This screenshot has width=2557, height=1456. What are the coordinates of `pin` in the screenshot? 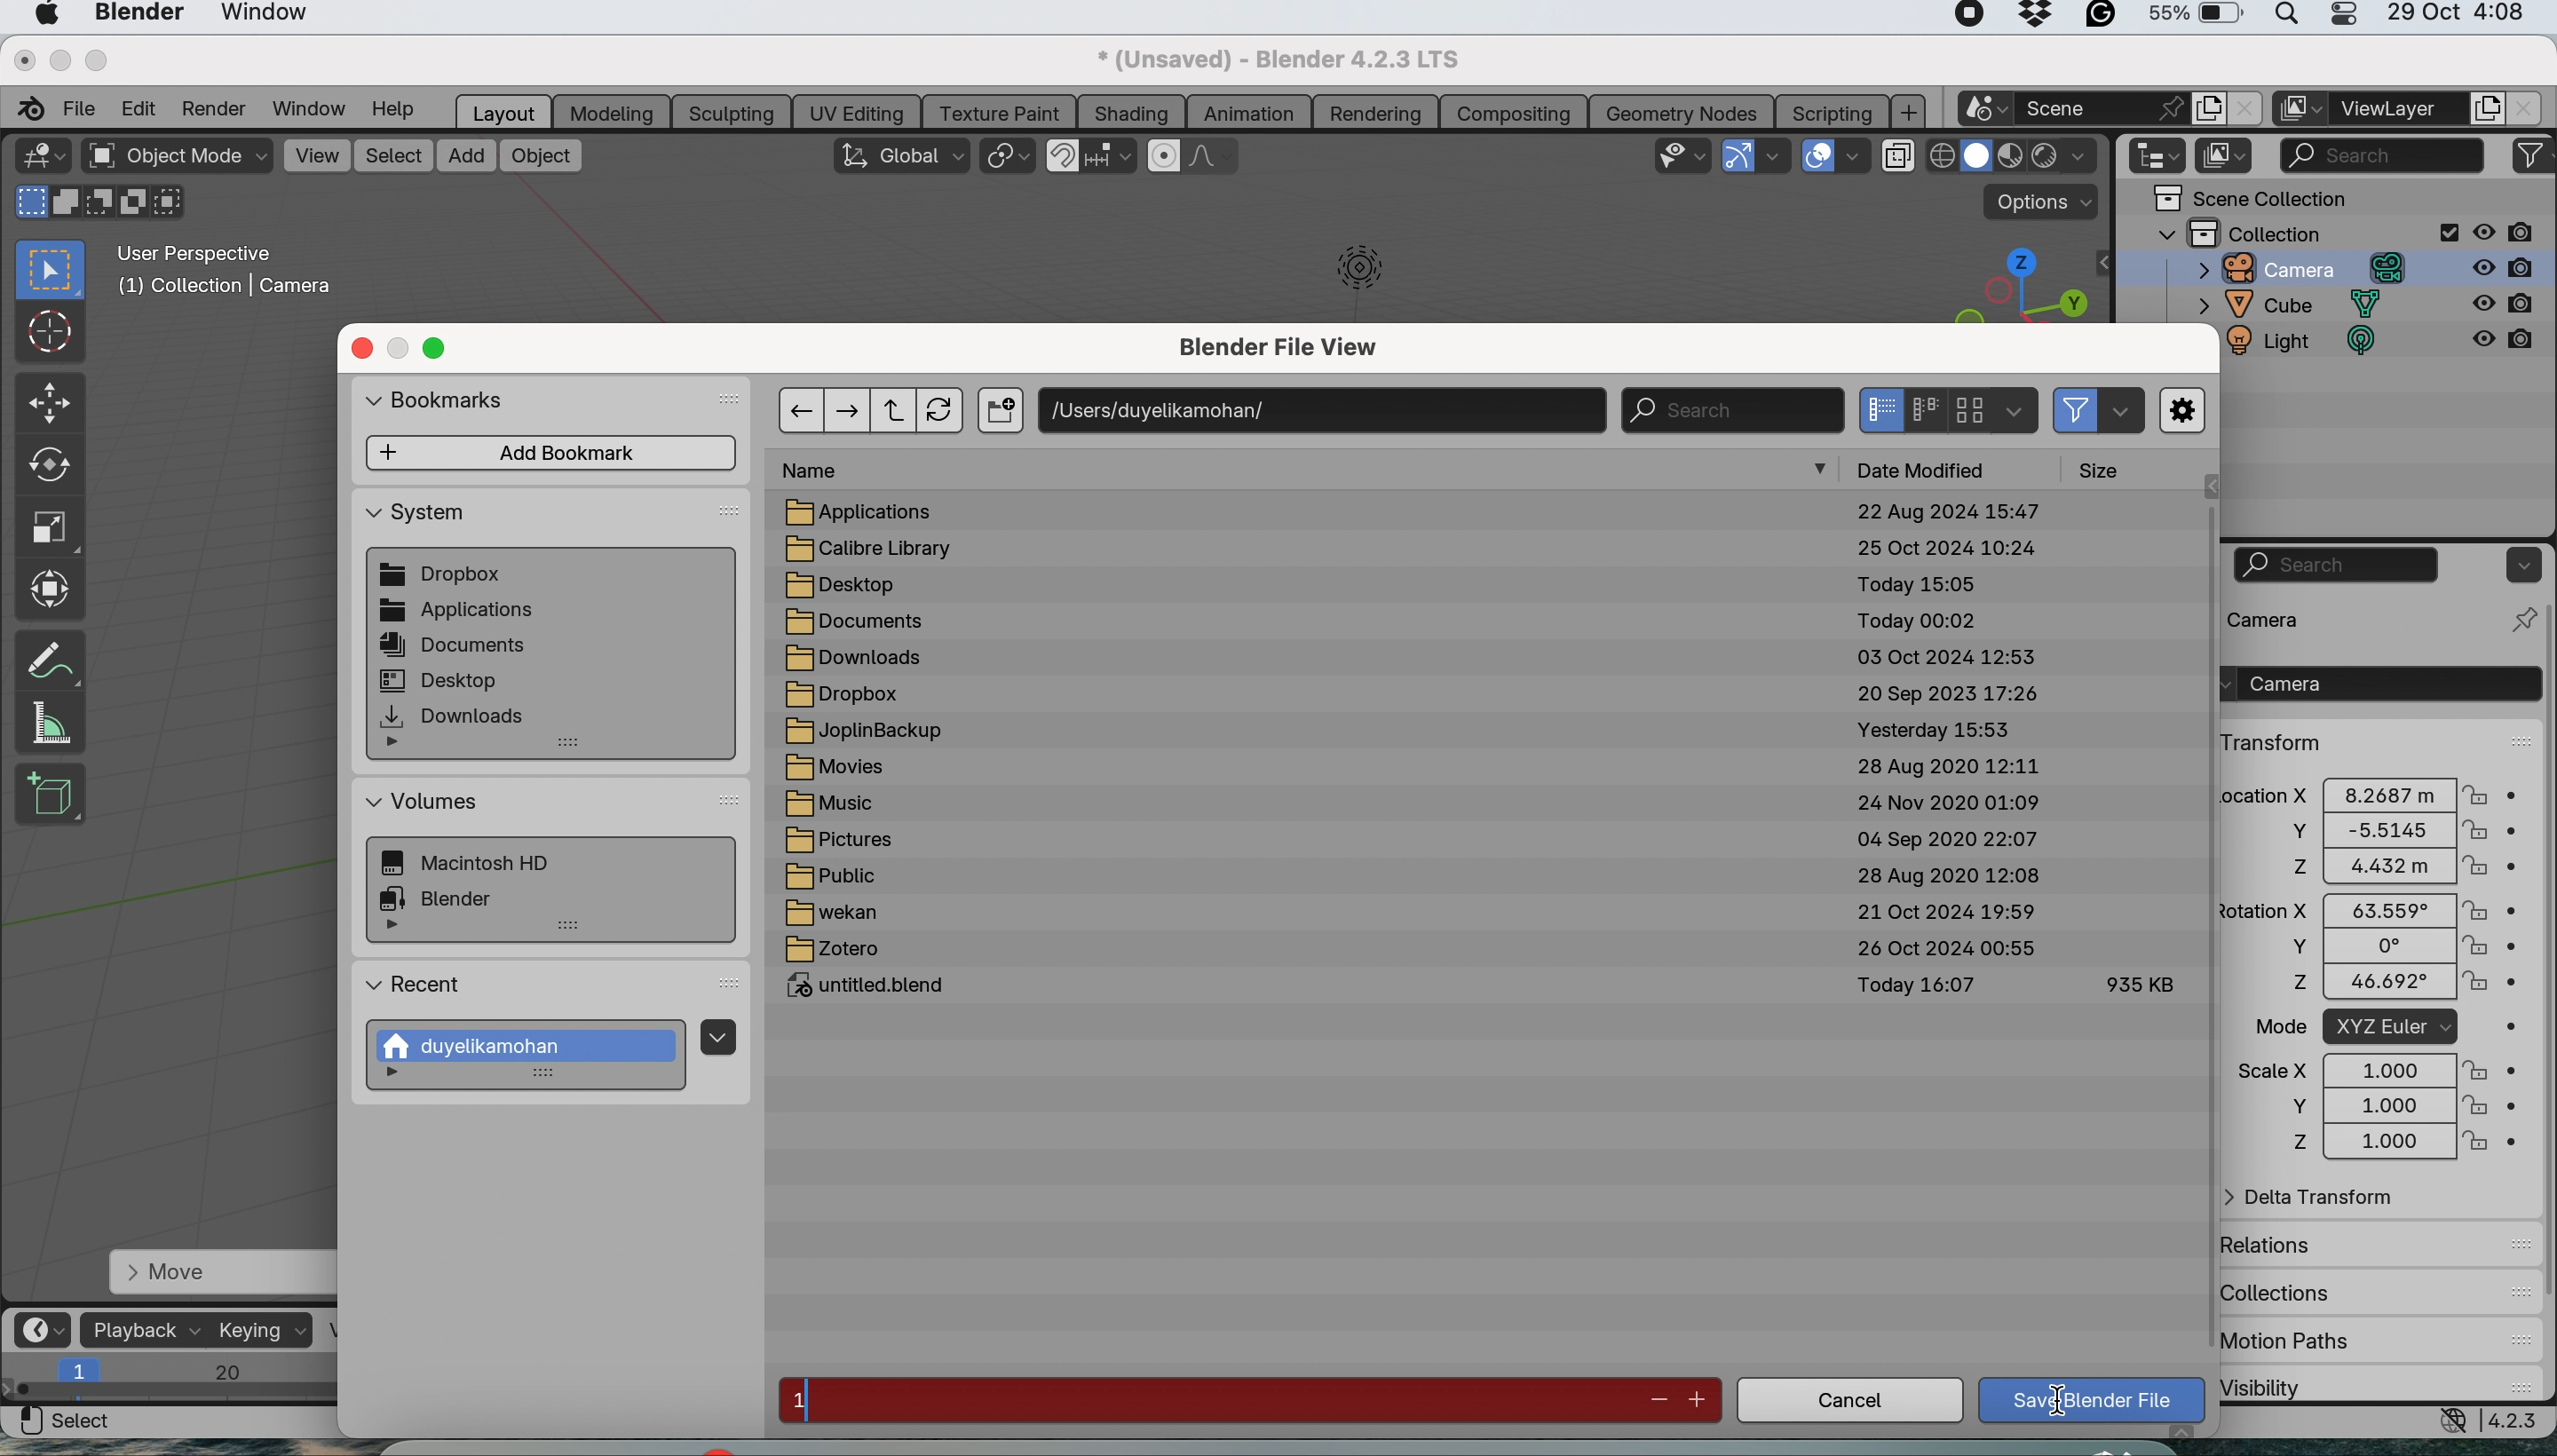 It's located at (2520, 619).